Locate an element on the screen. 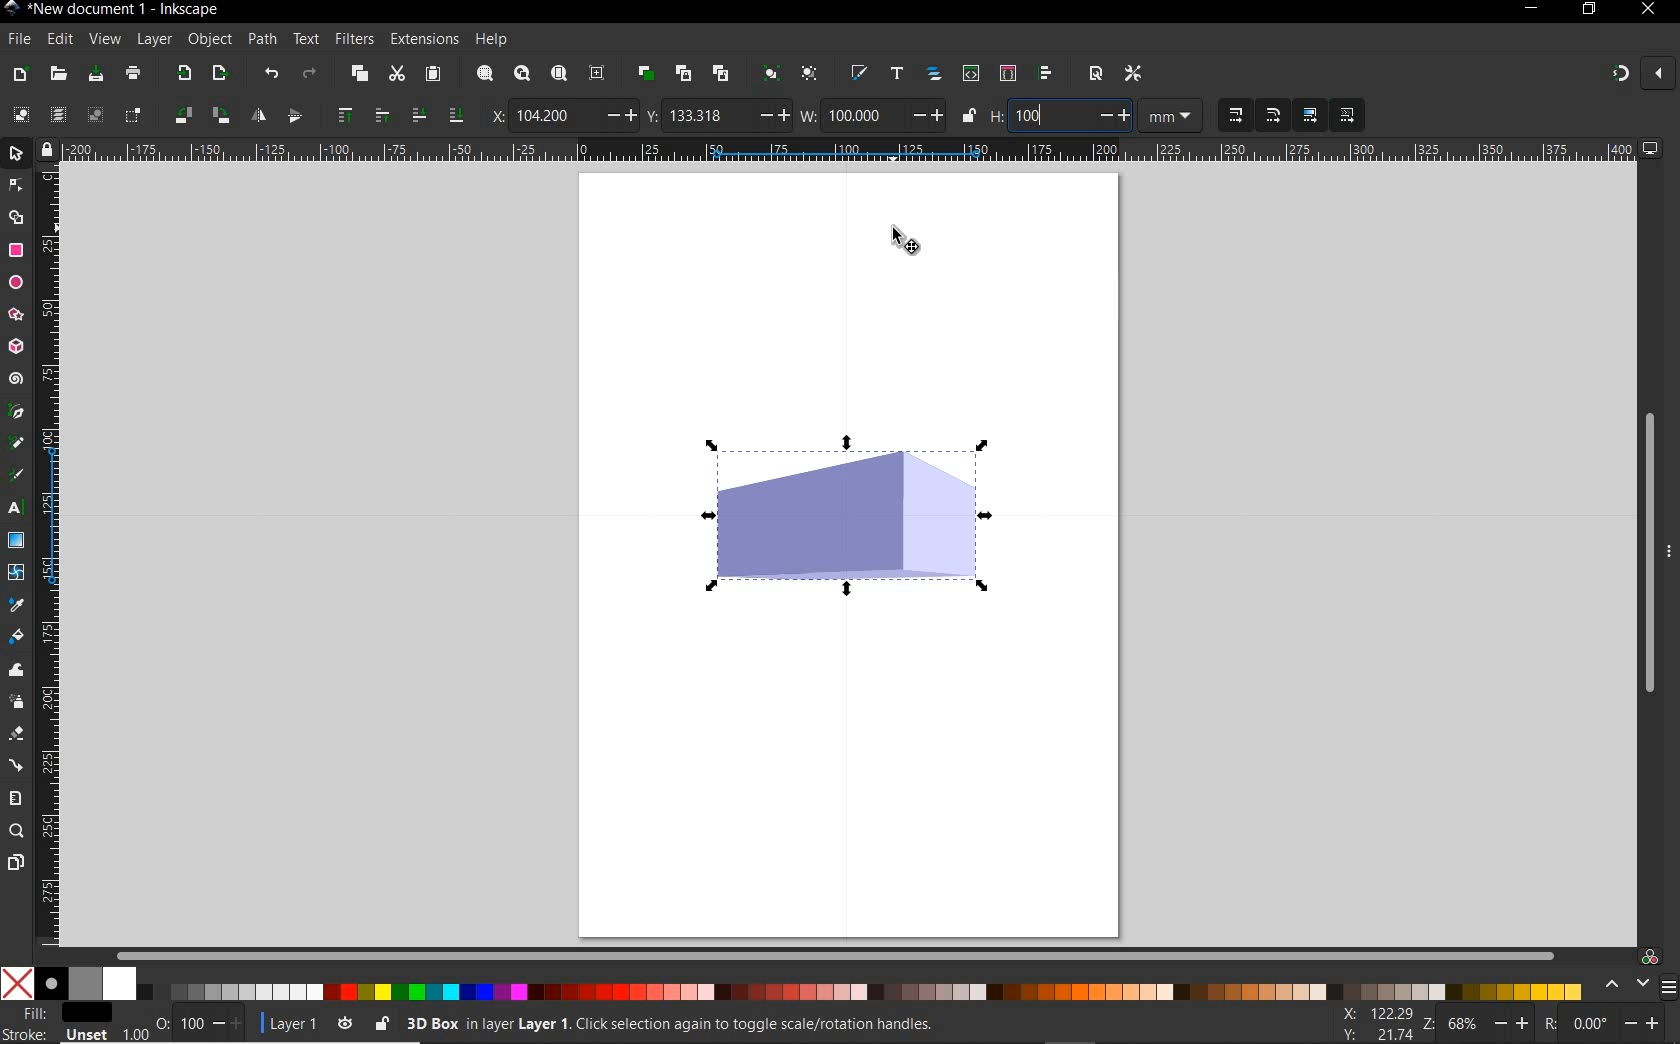 This screenshot has width=1680, height=1044. object rotate is located at coordinates (219, 115).